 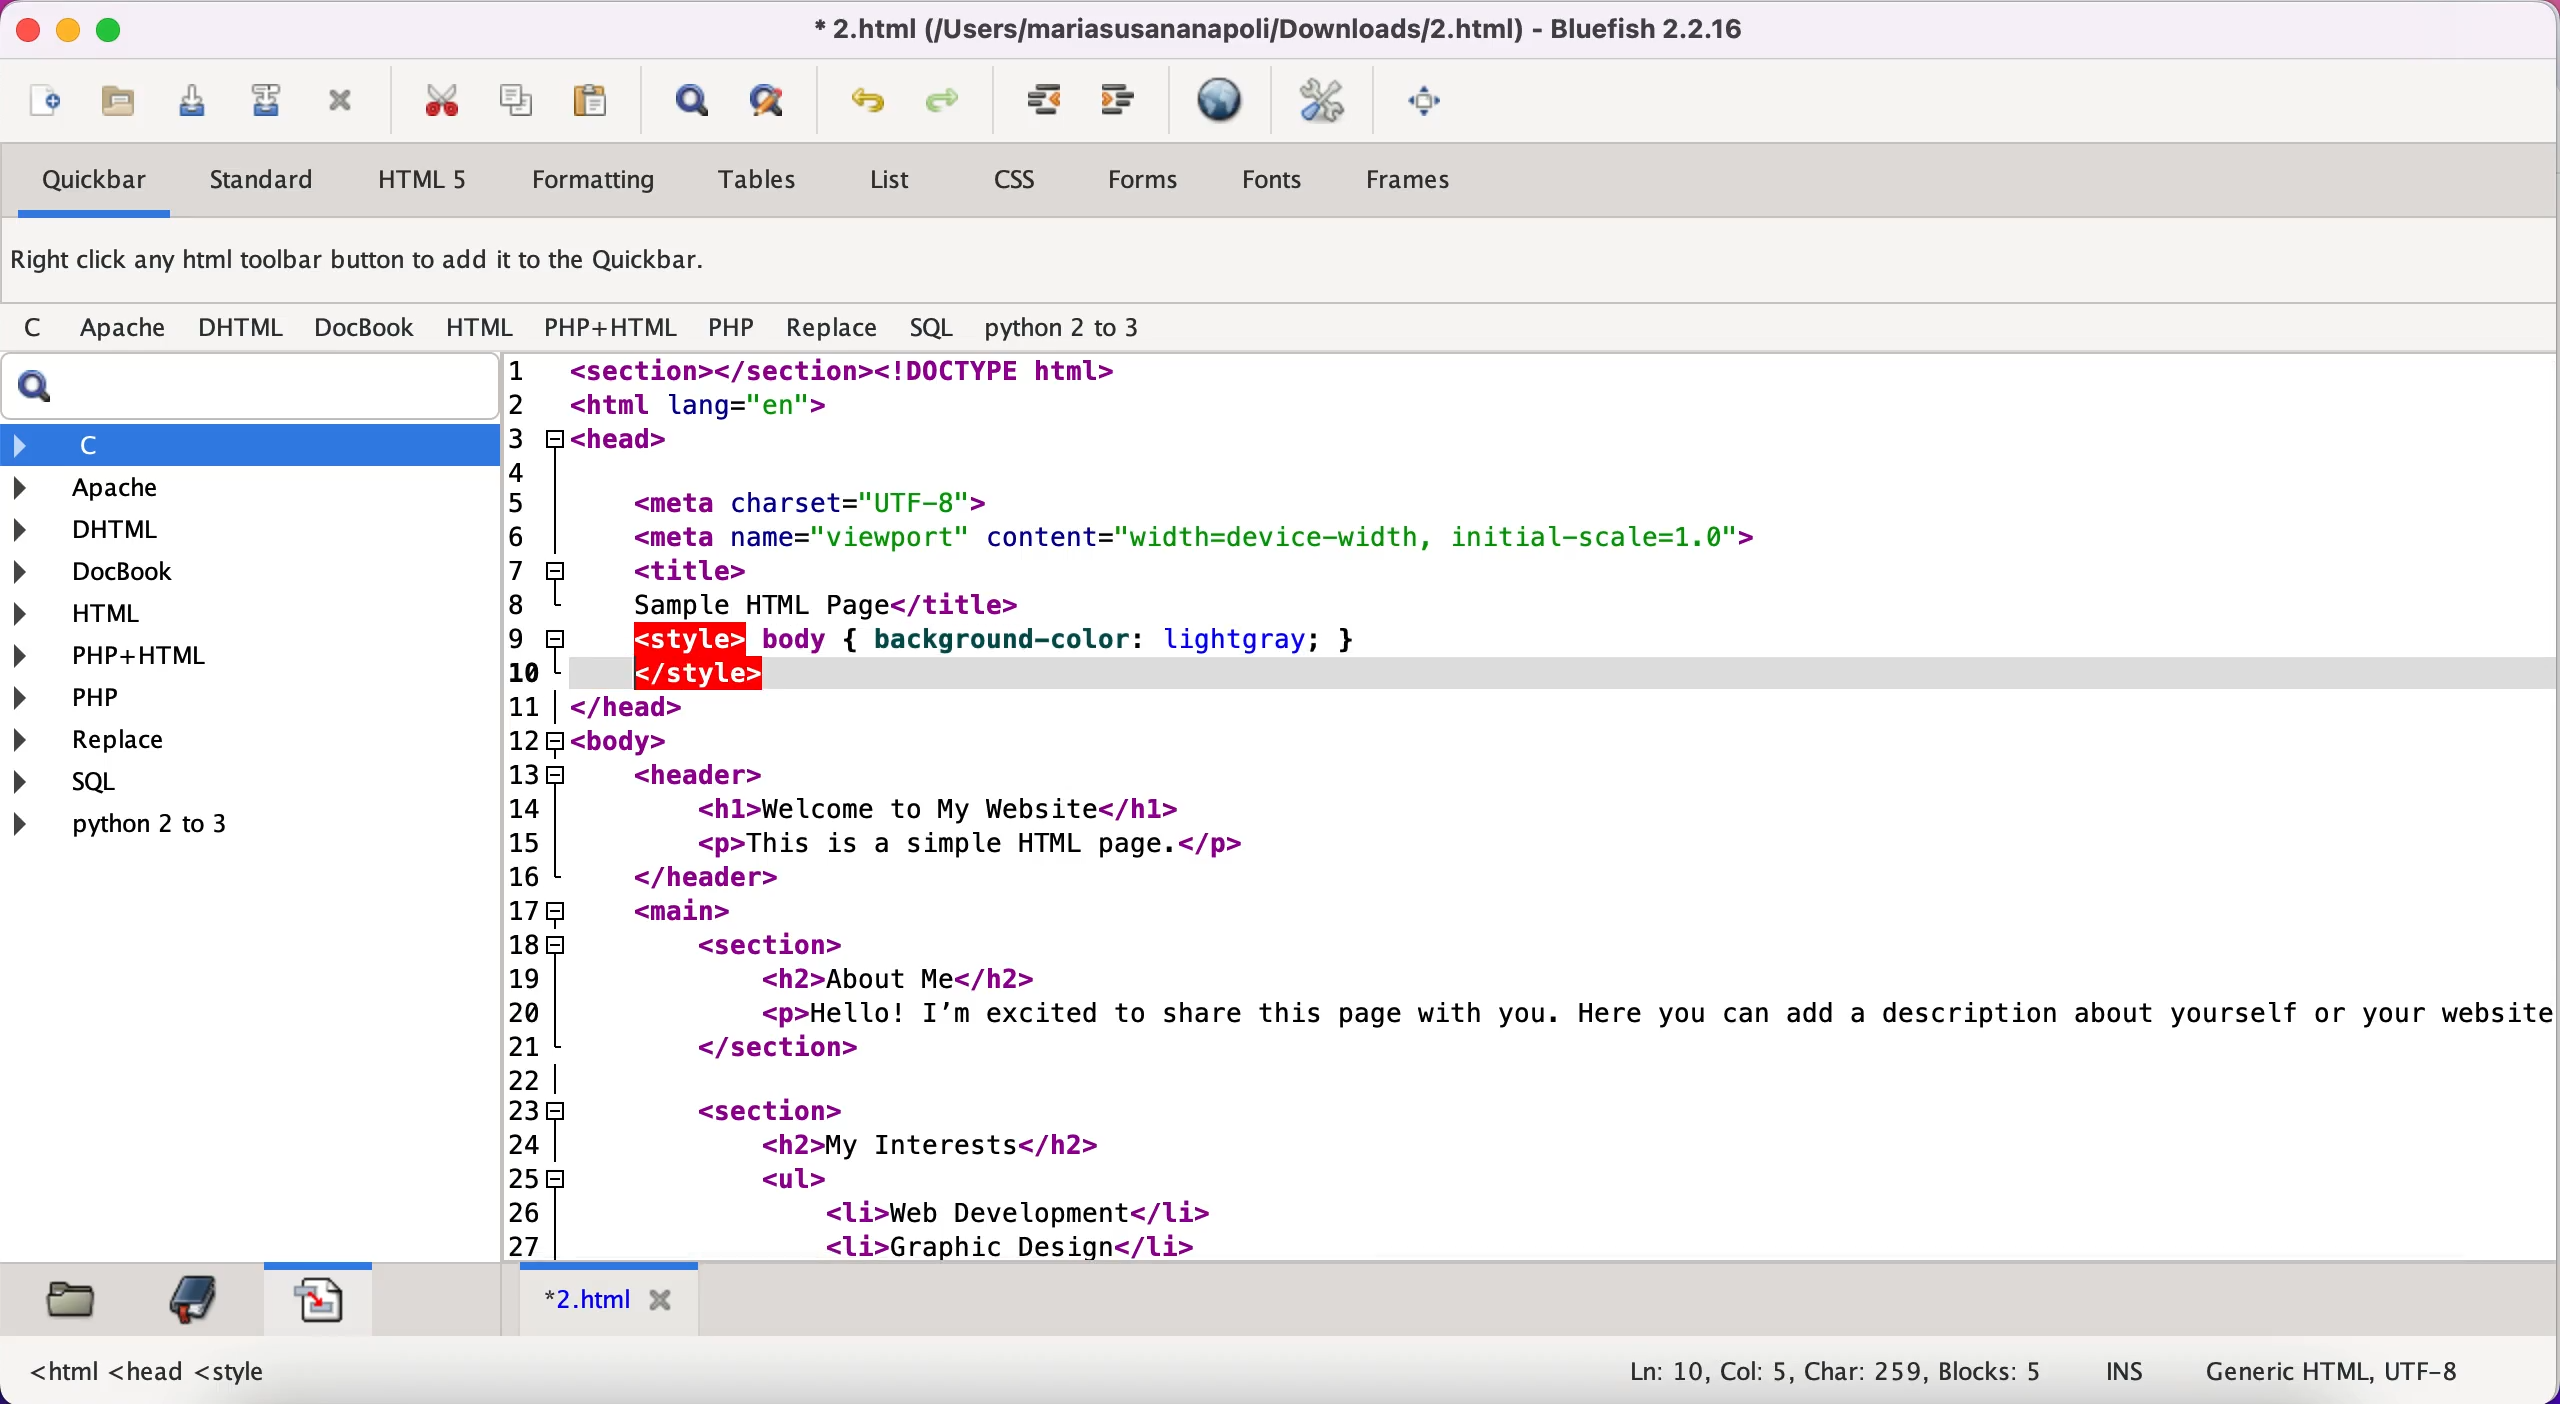 What do you see at coordinates (245, 387) in the screenshot?
I see `search bar` at bounding box center [245, 387].